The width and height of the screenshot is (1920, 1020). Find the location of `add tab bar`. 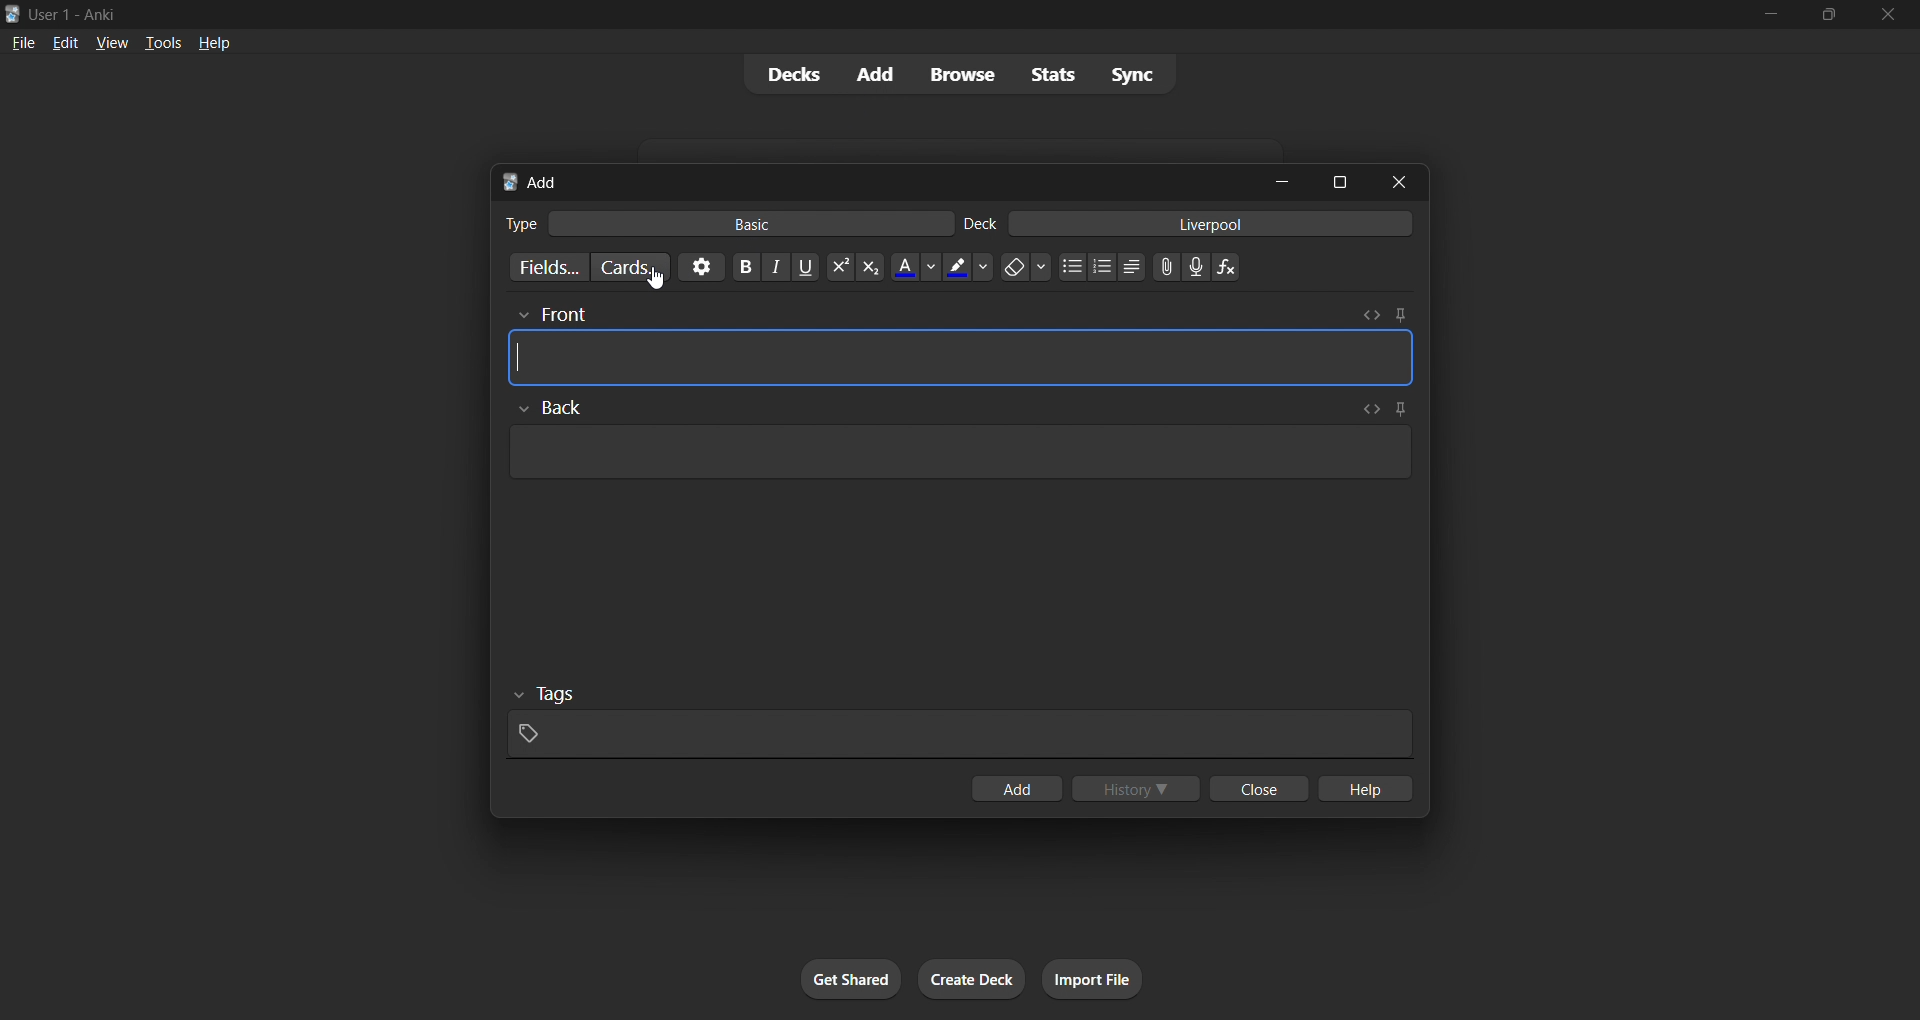

add tab bar is located at coordinates (856, 182).